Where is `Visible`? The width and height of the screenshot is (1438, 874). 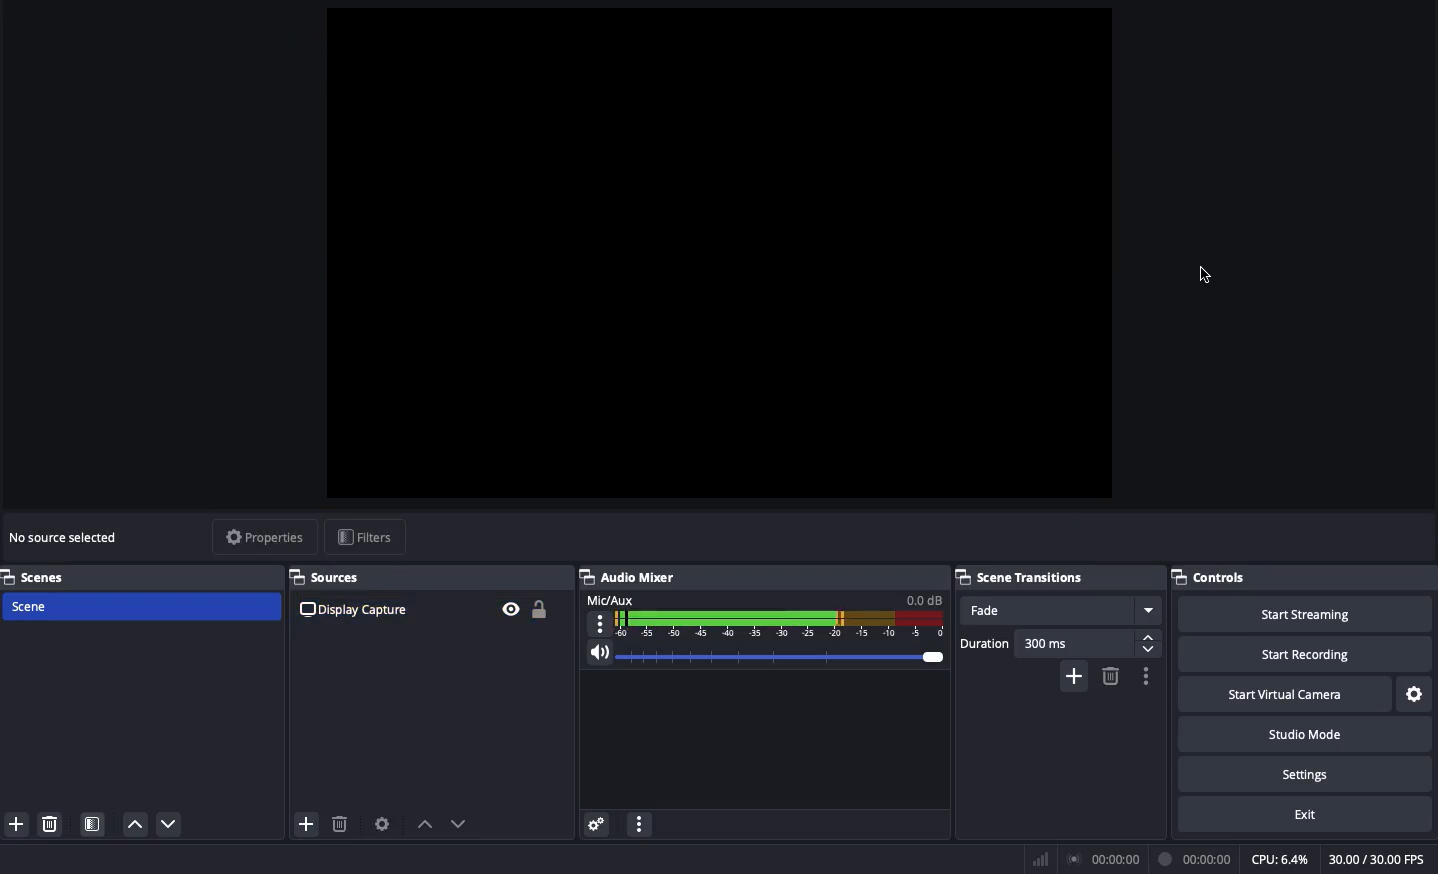 Visible is located at coordinates (510, 608).